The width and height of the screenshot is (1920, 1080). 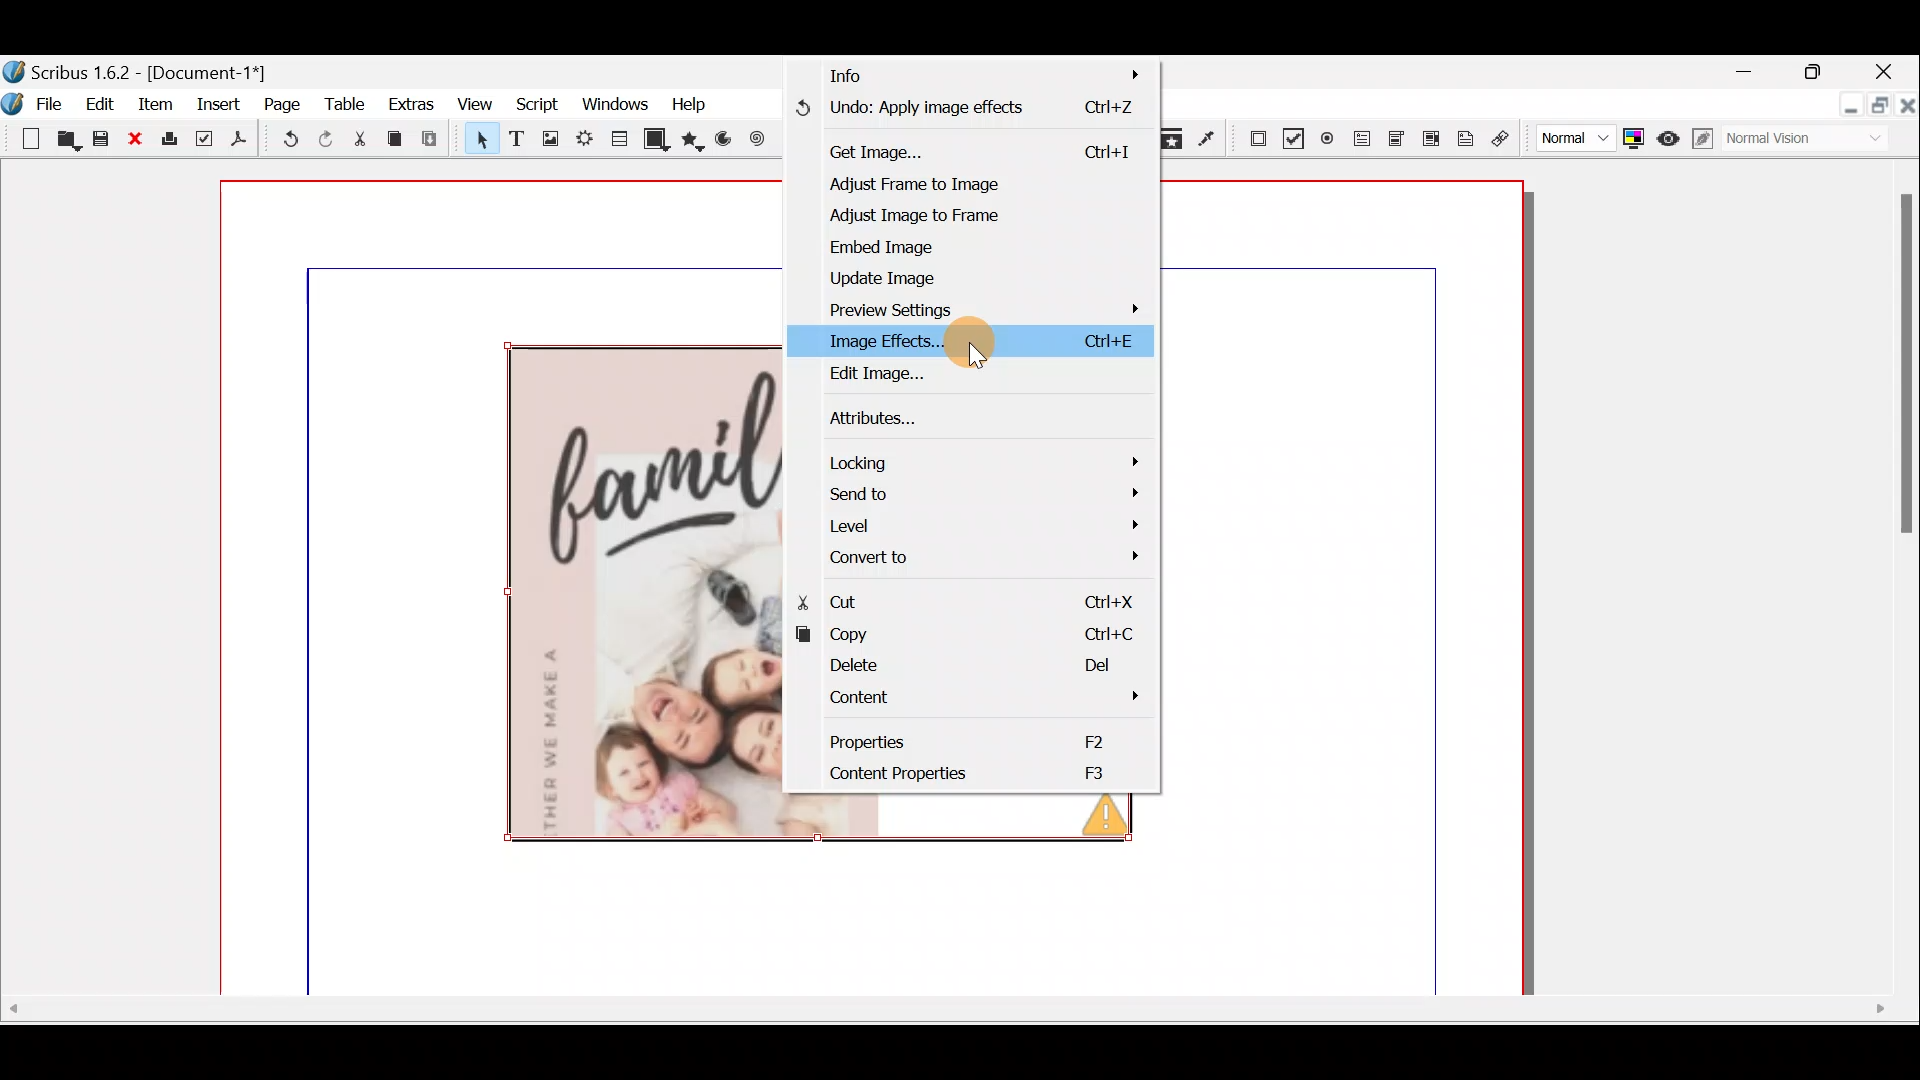 What do you see at coordinates (972, 774) in the screenshot?
I see `Content properties` at bounding box center [972, 774].